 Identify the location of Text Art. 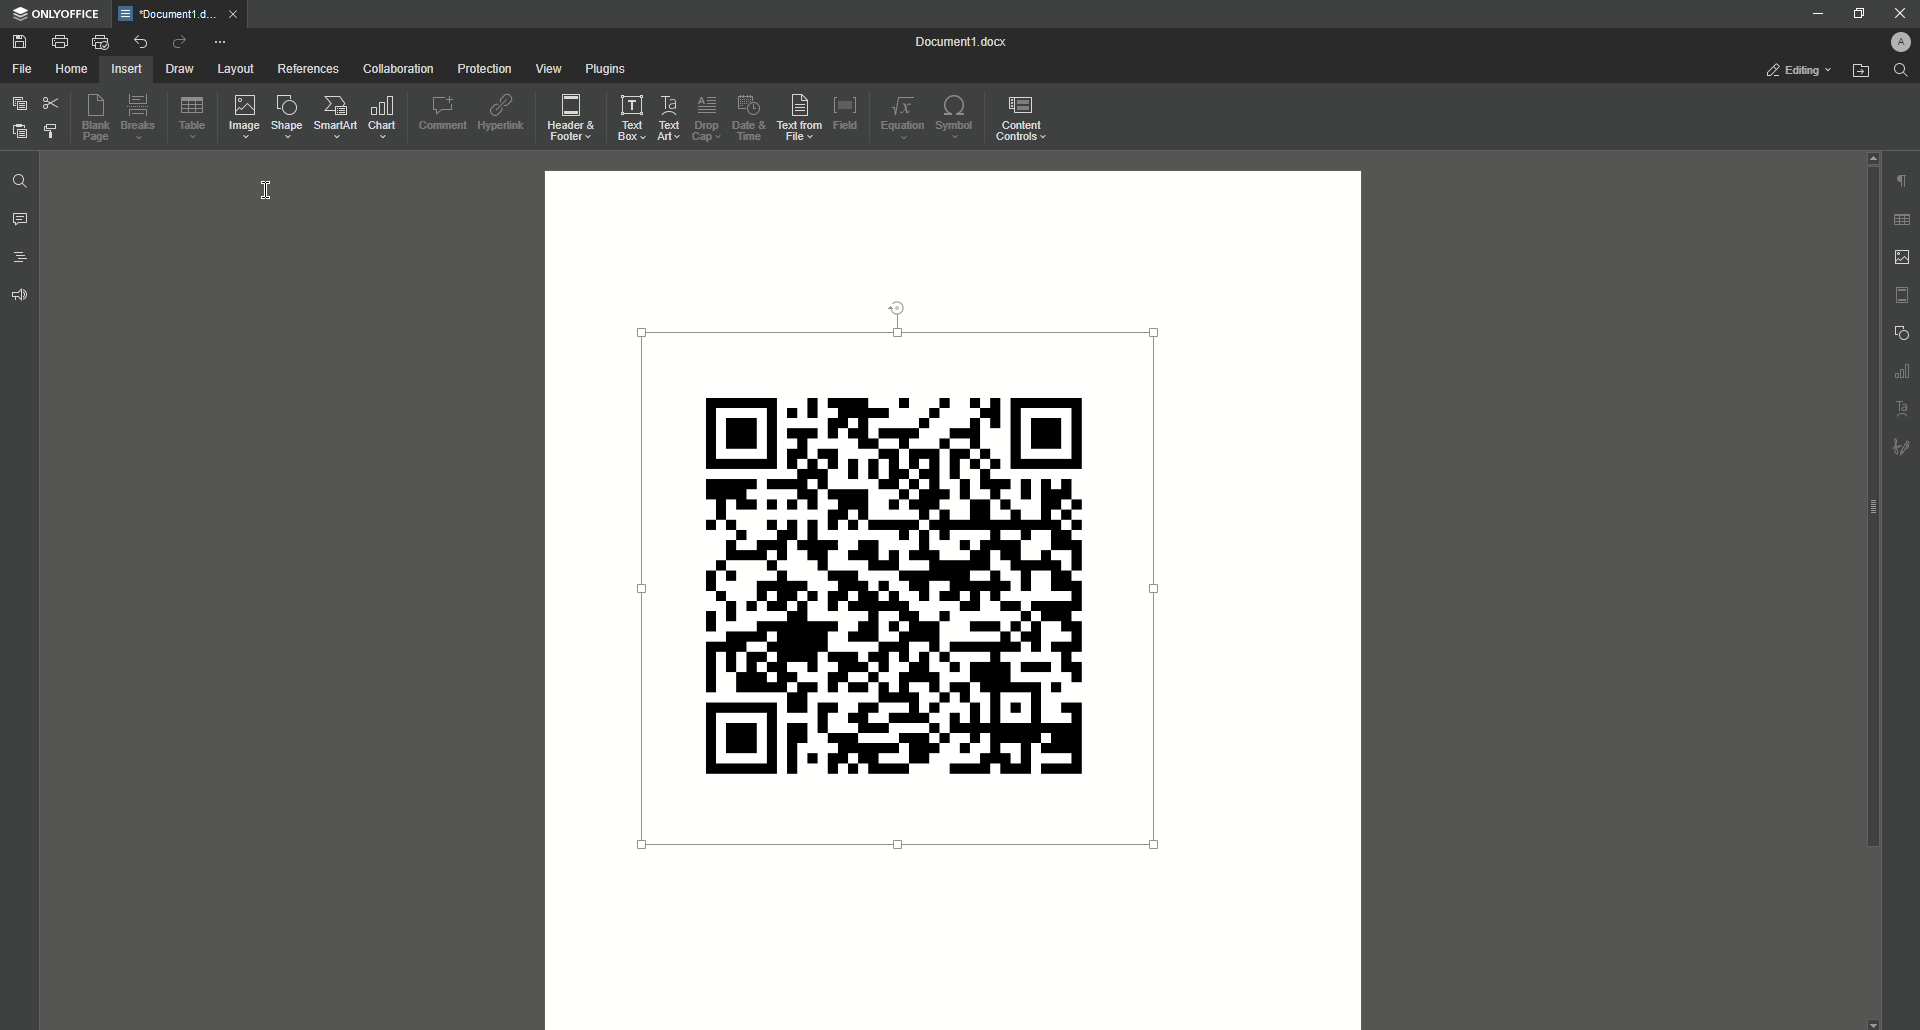
(663, 116).